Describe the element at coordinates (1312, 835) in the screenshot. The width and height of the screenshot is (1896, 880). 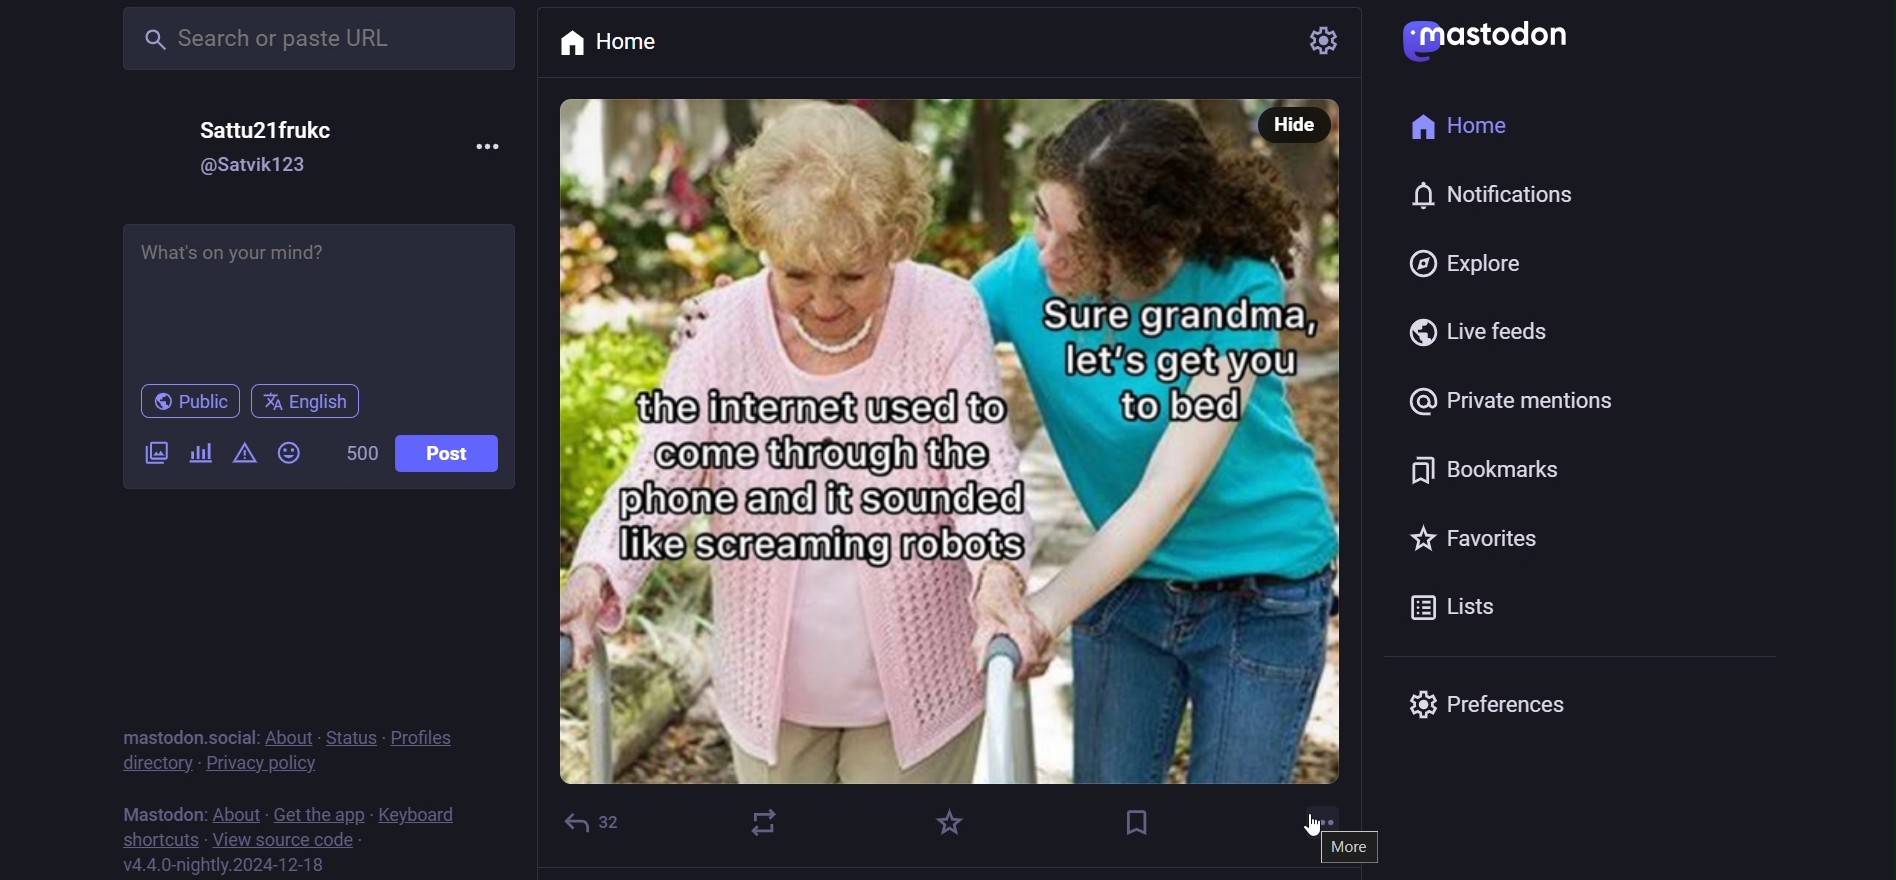
I see `cursor` at that location.